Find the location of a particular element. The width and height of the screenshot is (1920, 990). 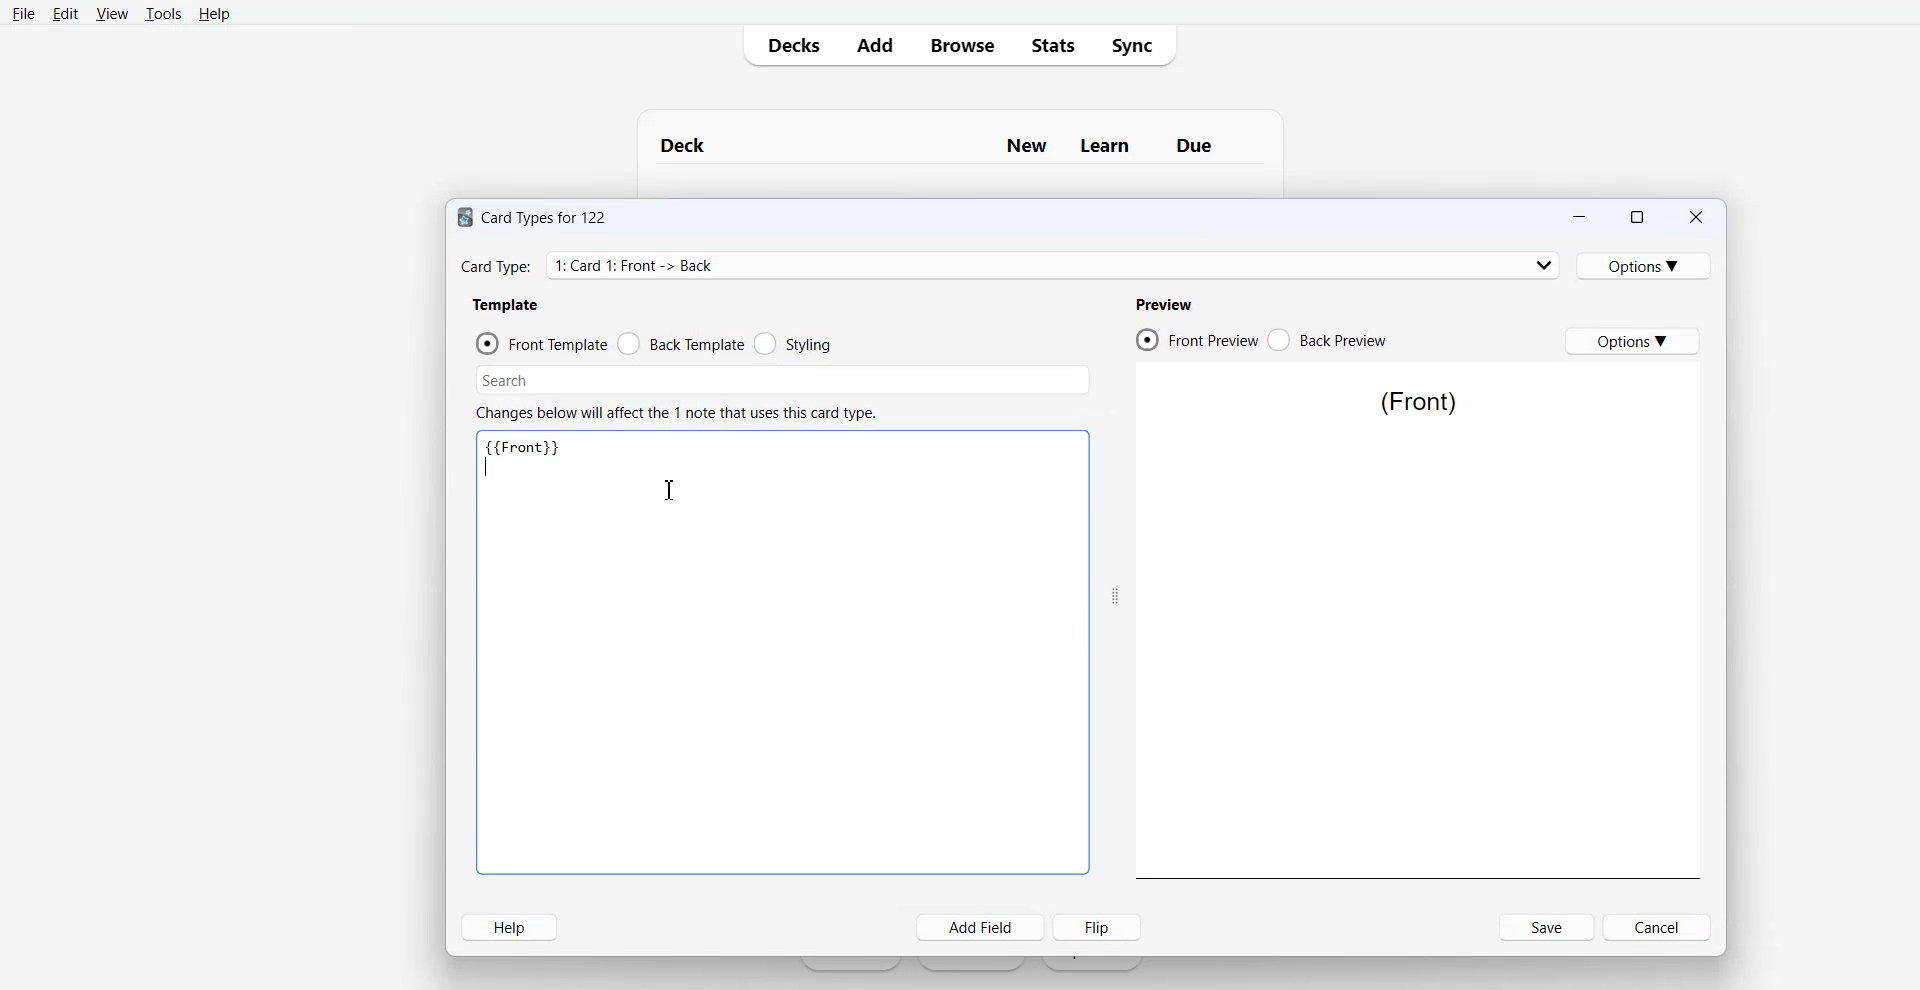

Black Preview is located at coordinates (1326, 339).